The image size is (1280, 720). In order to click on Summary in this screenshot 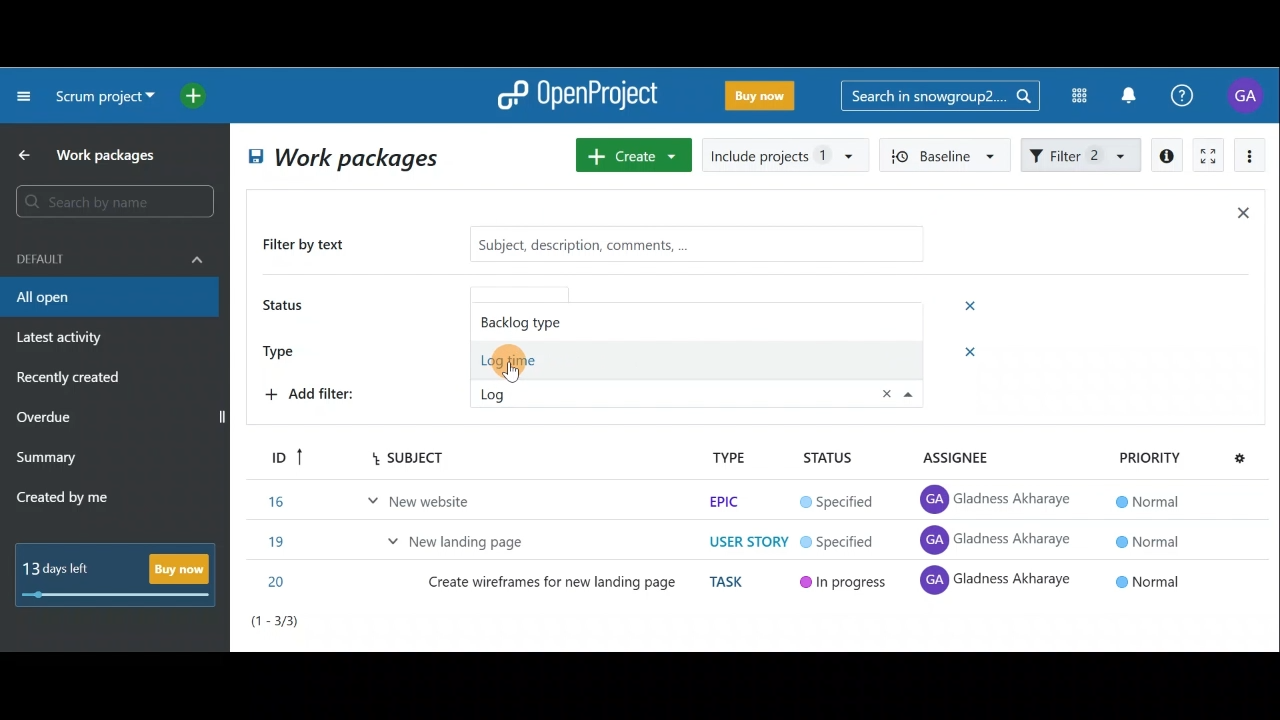, I will do `click(47, 460)`.